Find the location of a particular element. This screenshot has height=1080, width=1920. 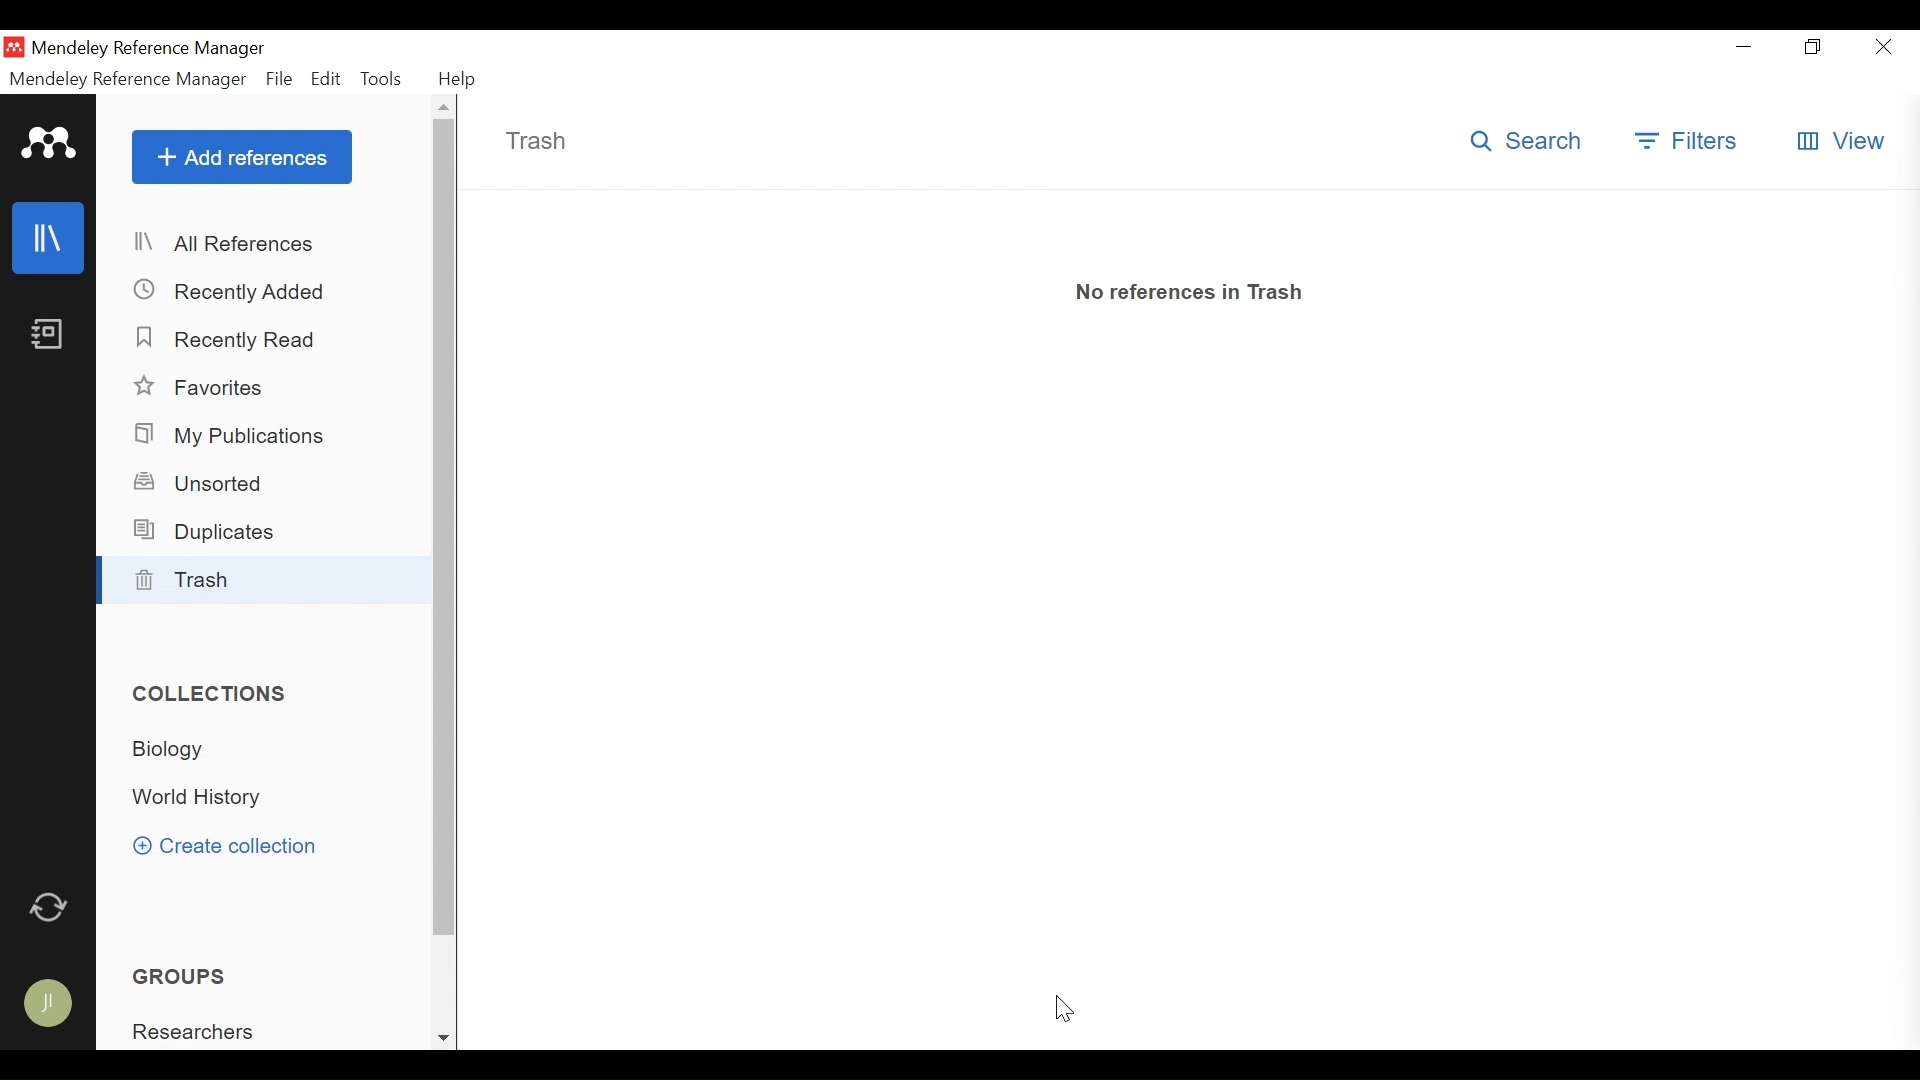

Collection is located at coordinates (181, 749).